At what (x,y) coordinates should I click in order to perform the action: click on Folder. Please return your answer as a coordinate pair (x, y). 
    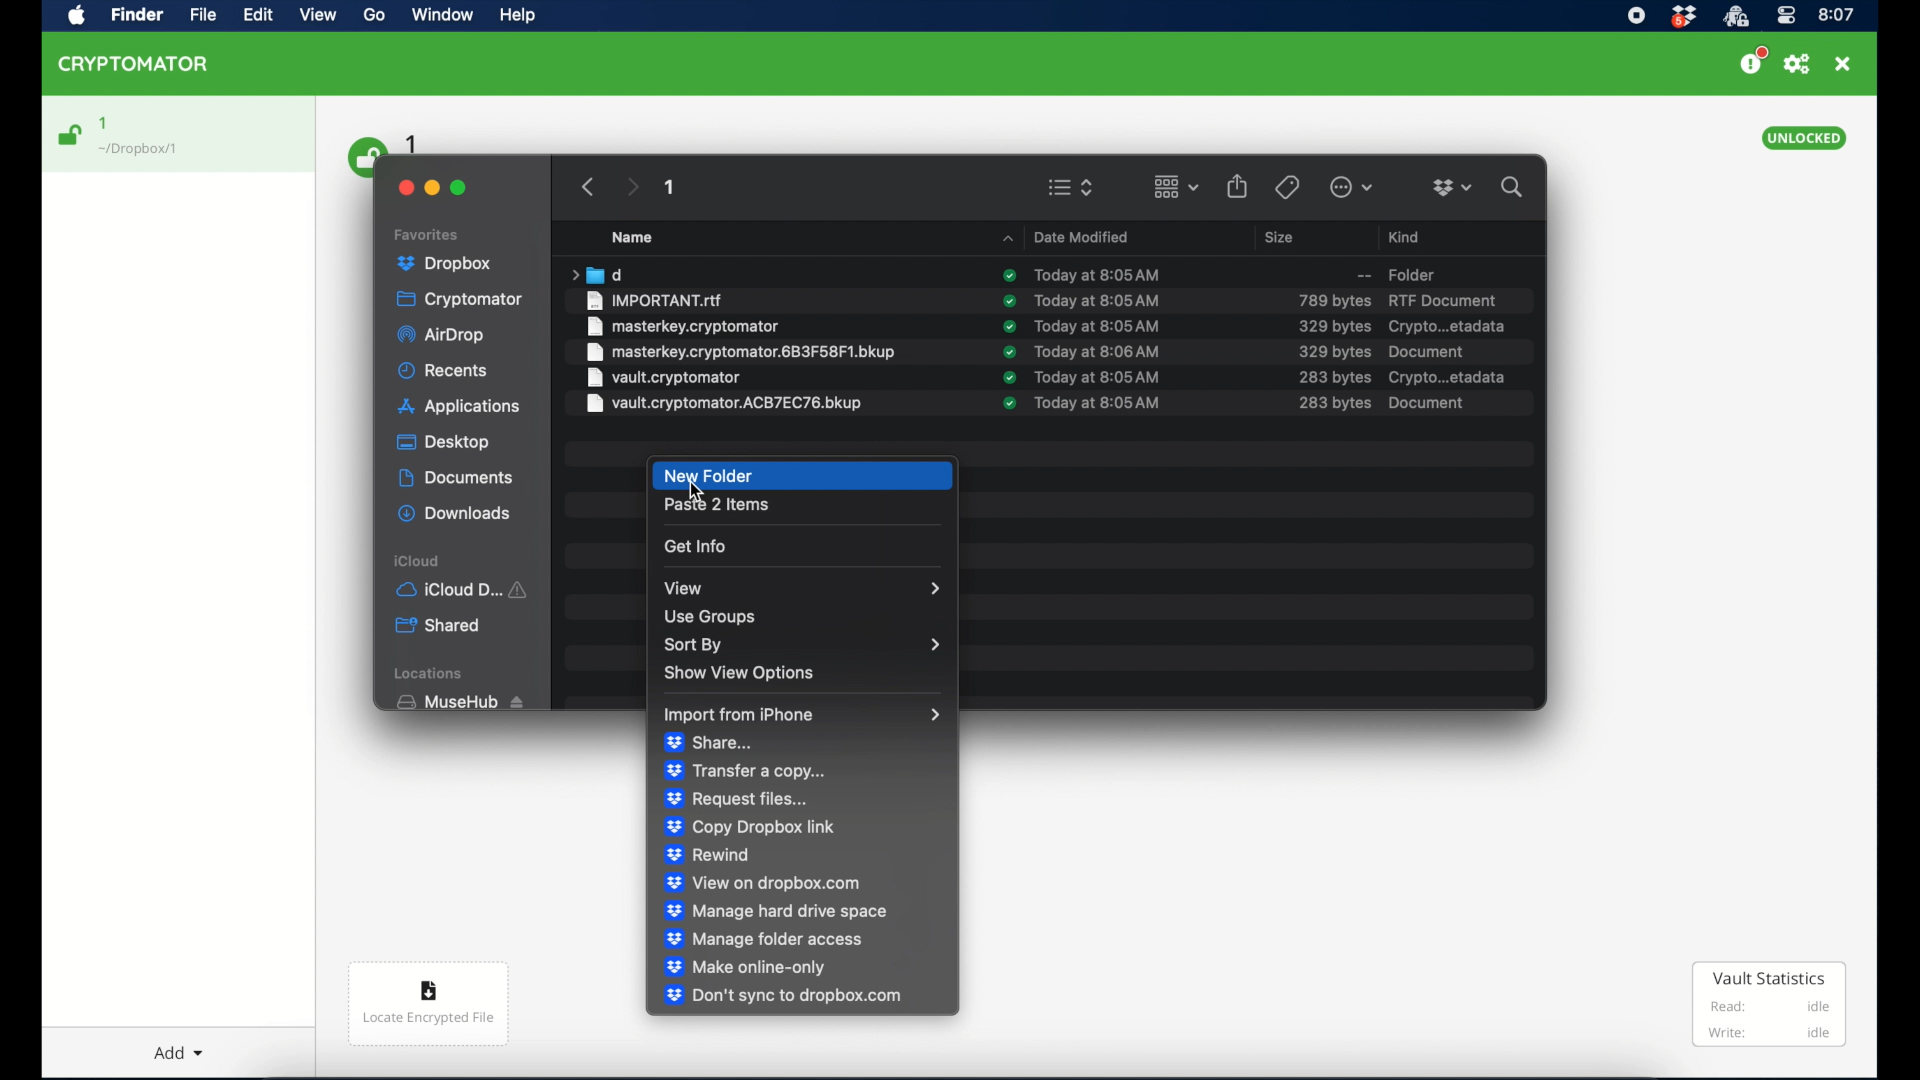
    Looking at the image, I should click on (1385, 273).